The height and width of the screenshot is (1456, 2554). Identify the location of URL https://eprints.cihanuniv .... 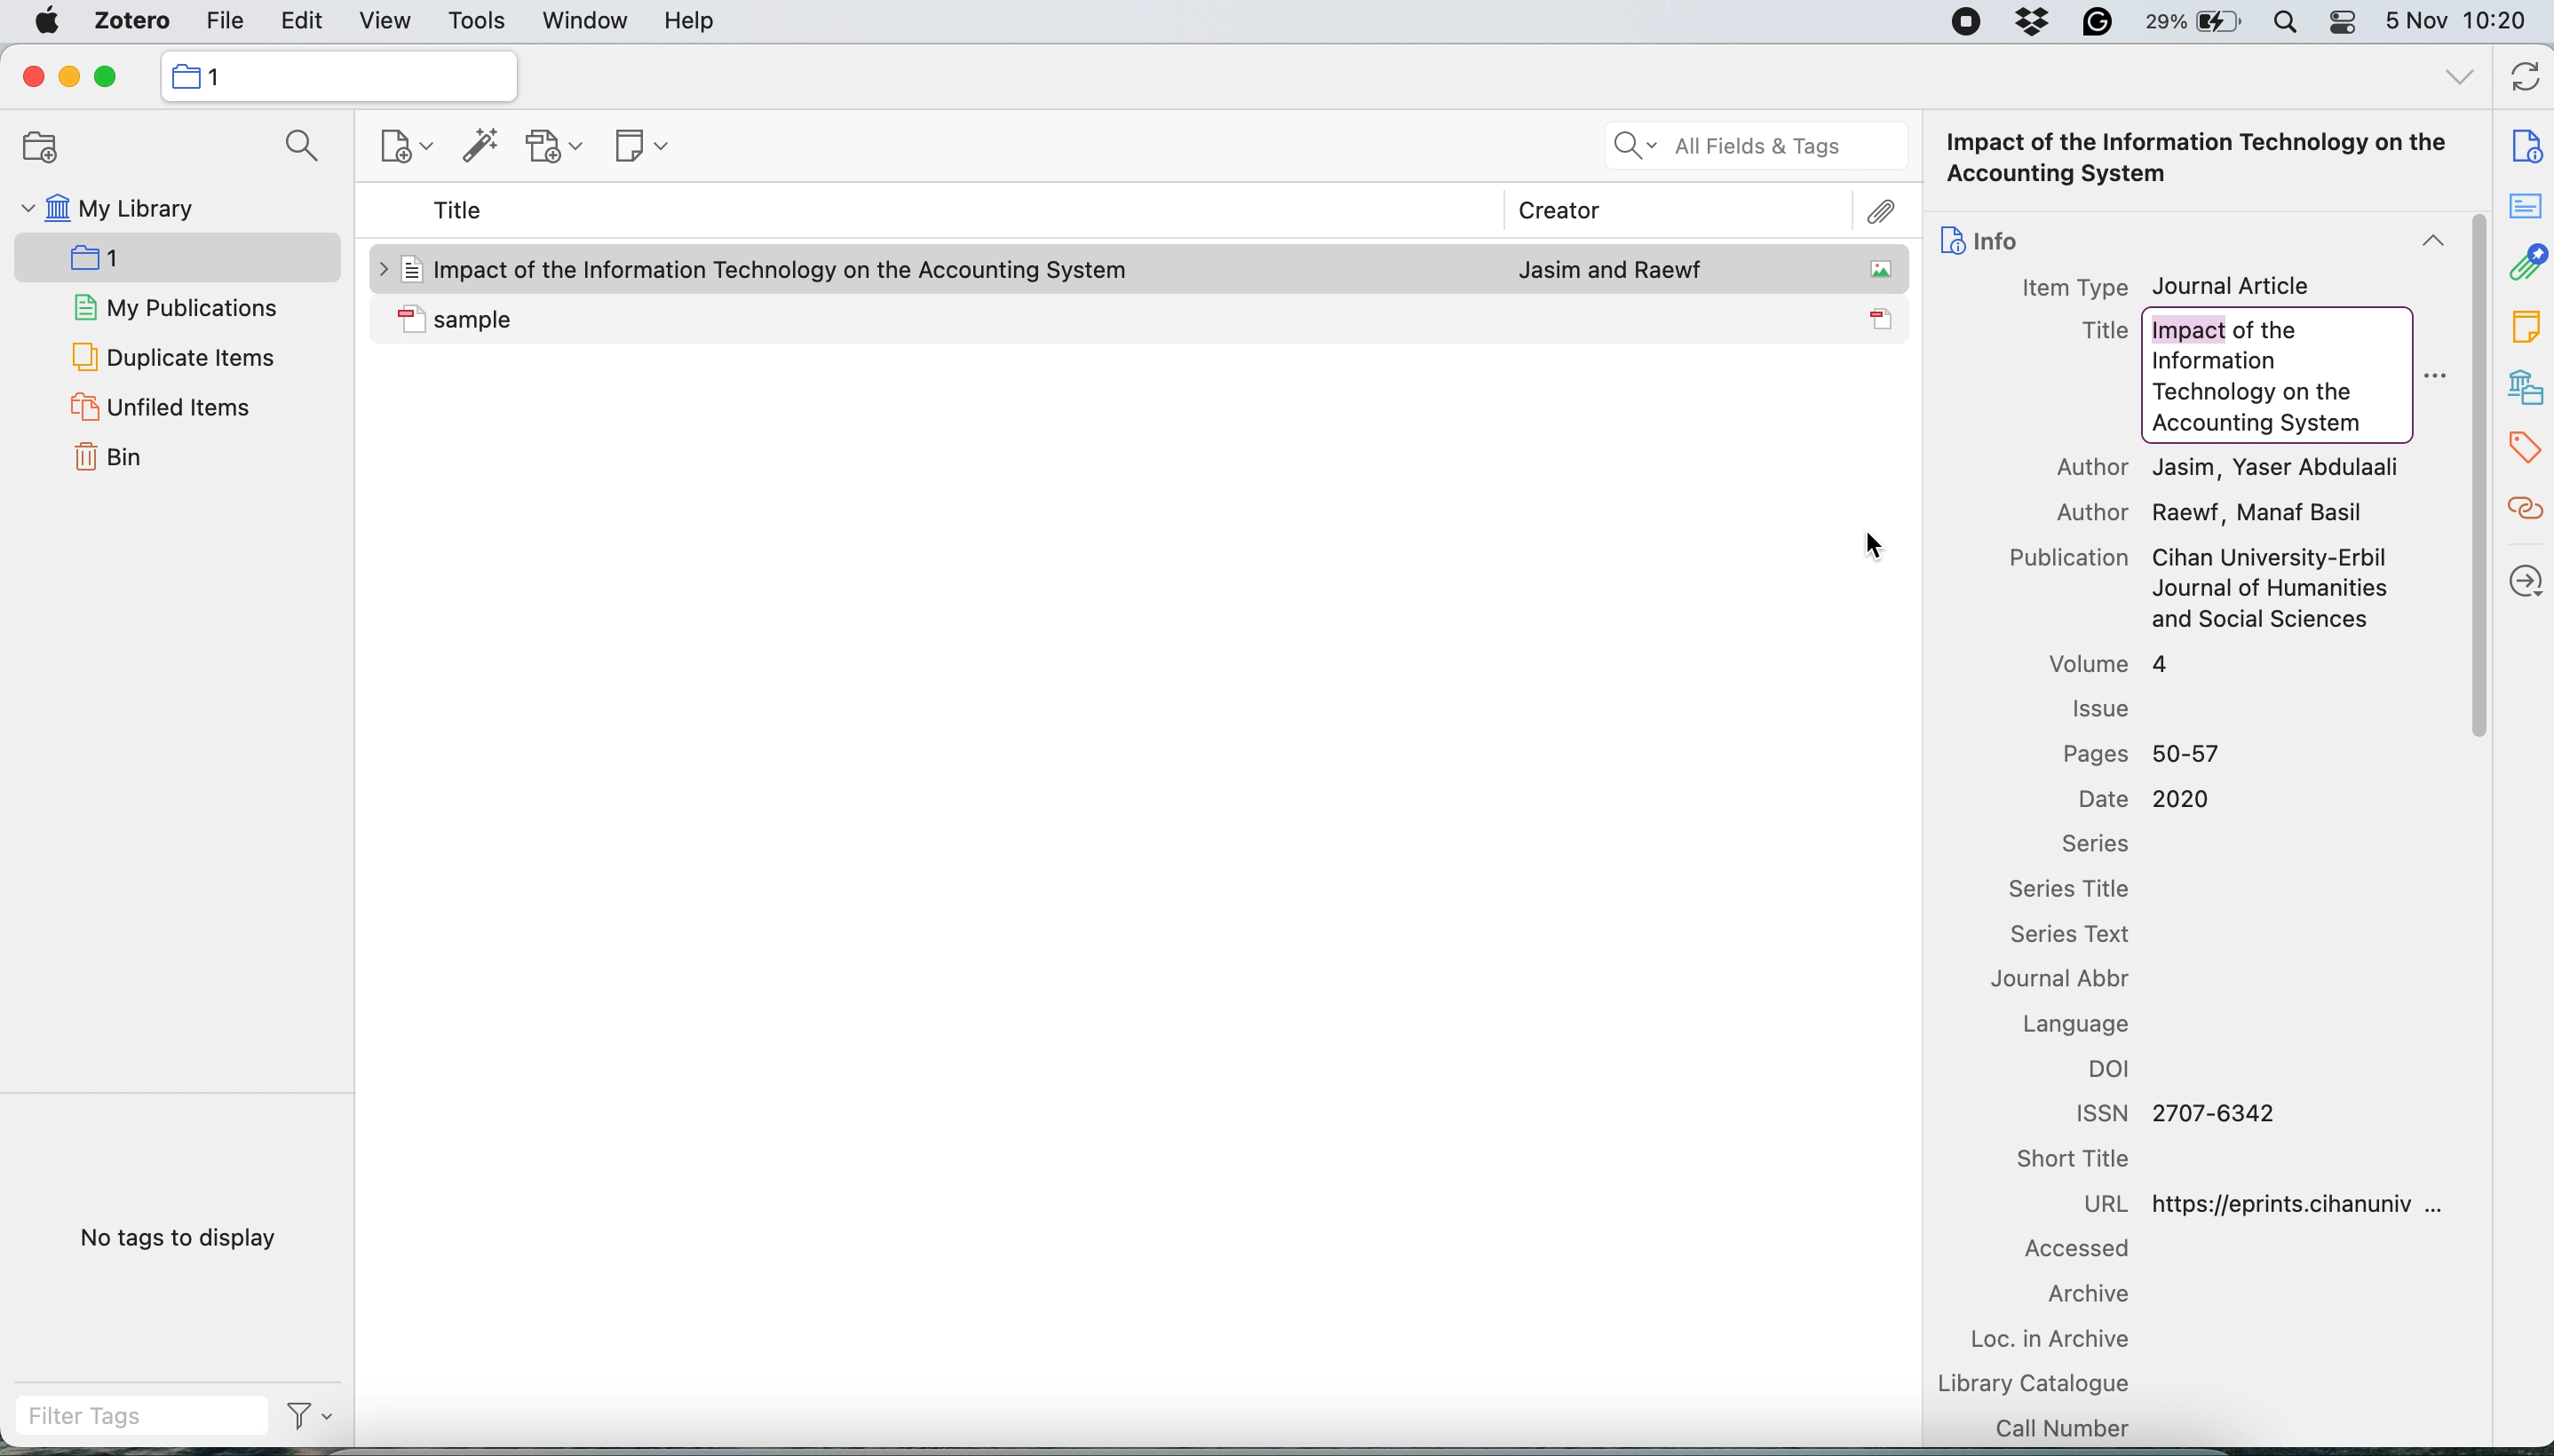
(2262, 1203).